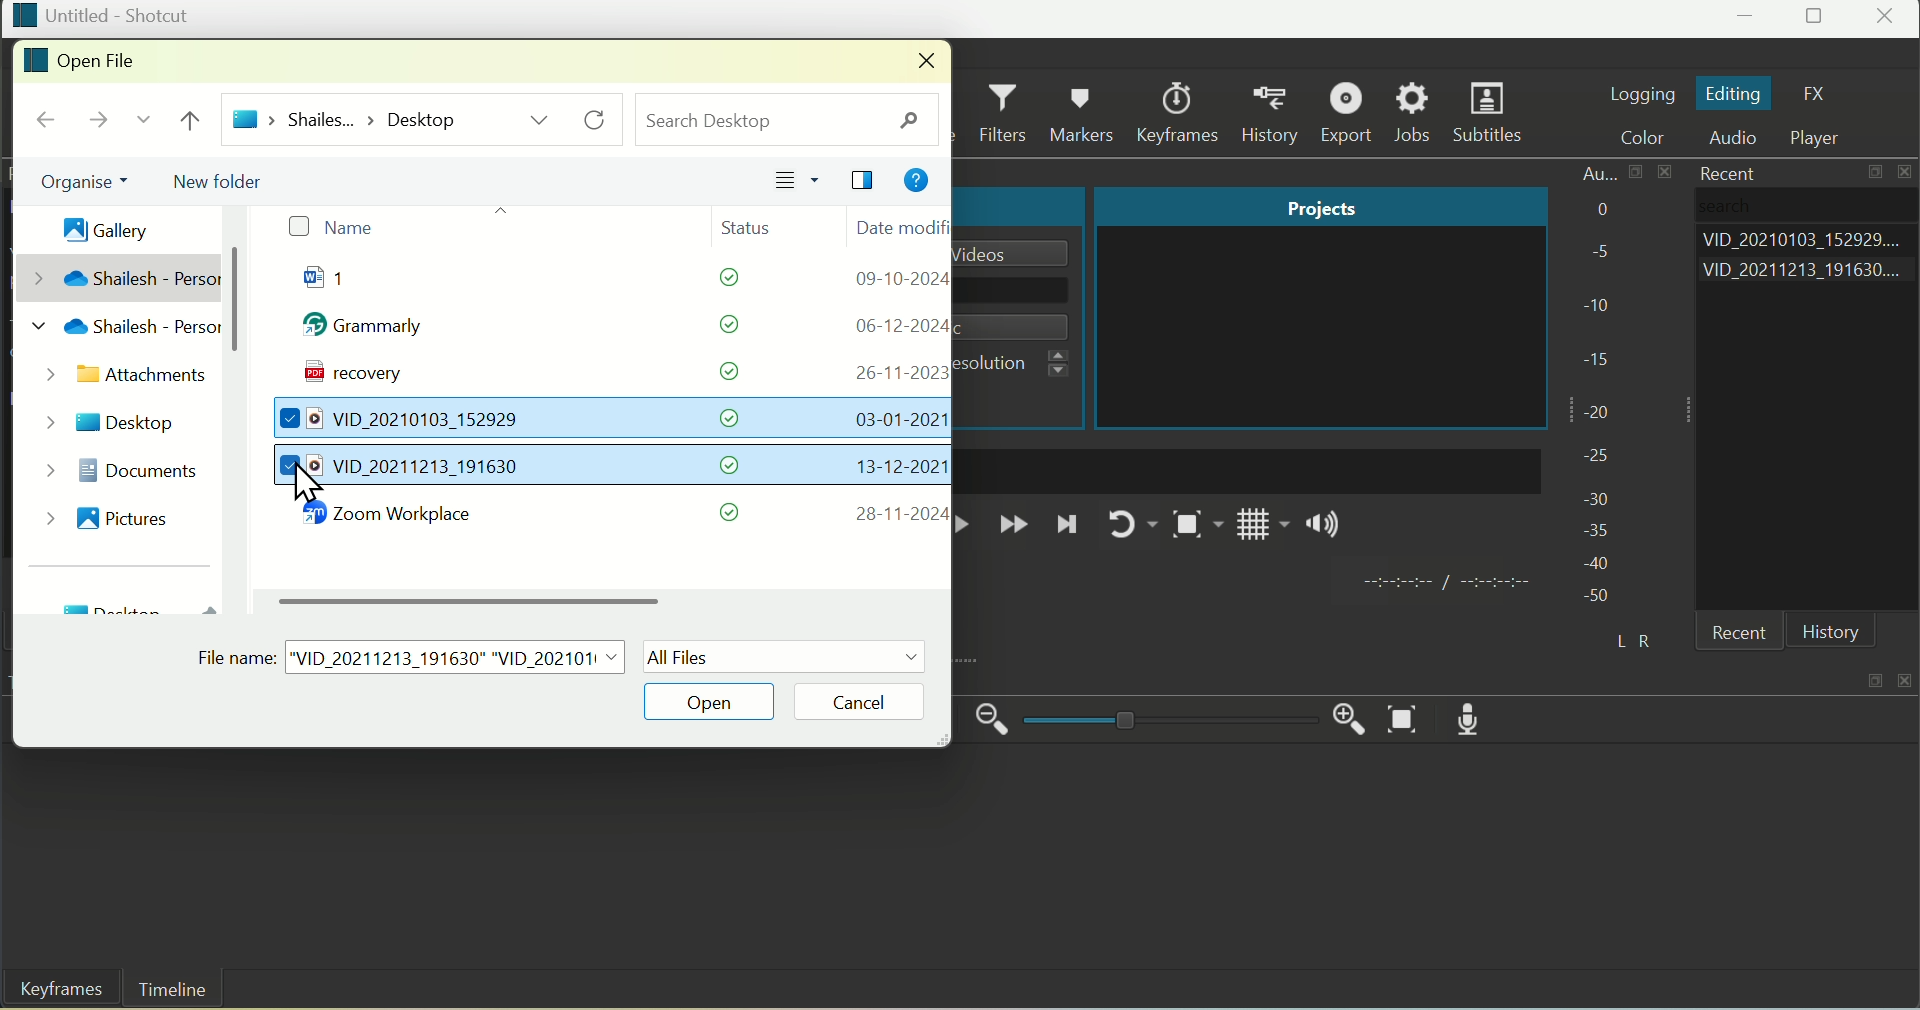 This screenshot has height=1010, width=1920. I want to click on status, so click(732, 512).